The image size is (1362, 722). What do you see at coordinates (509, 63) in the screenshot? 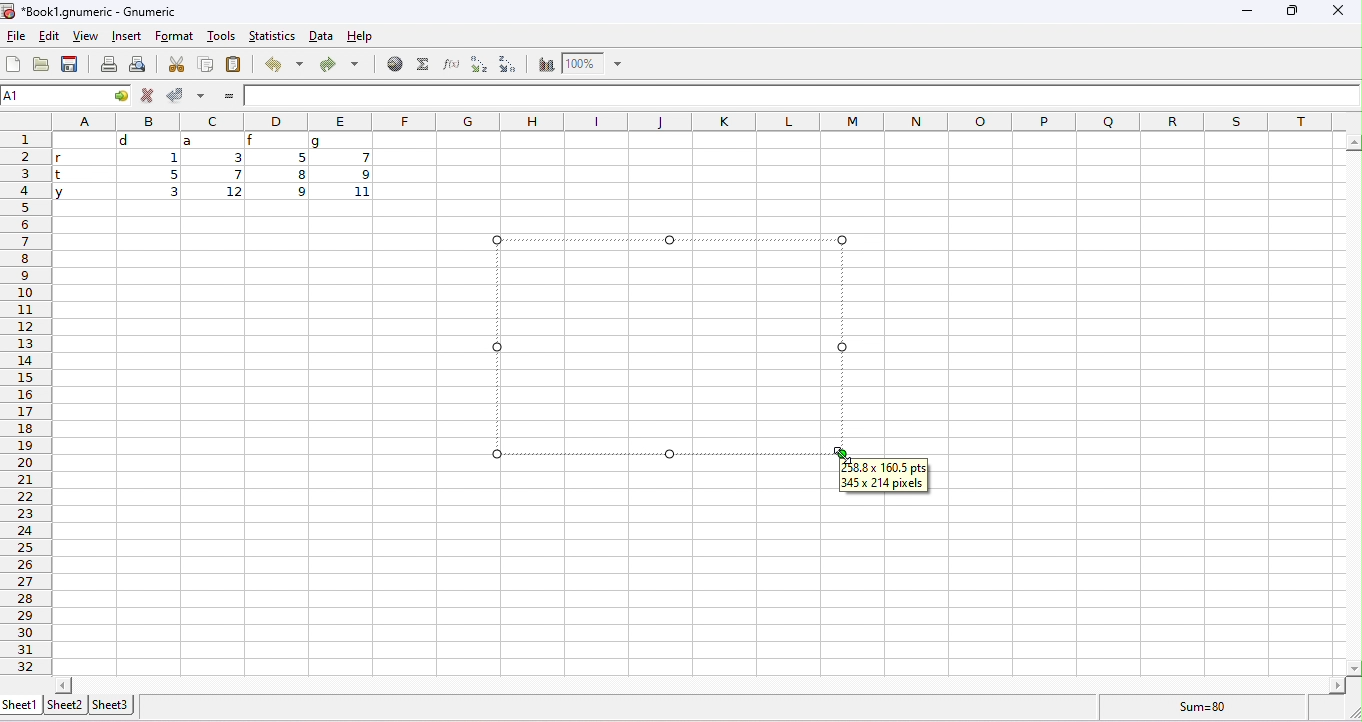
I see `sort descending` at bounding box center [509, 63].